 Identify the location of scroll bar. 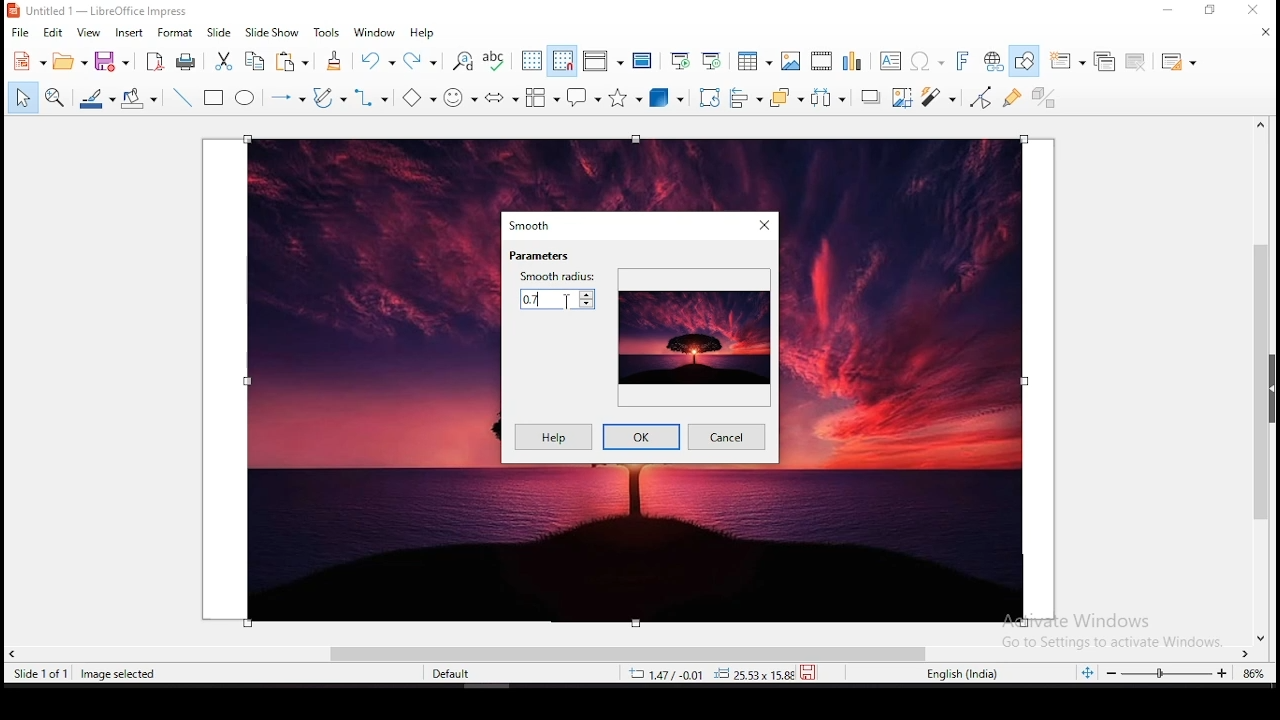
(1267, 380).